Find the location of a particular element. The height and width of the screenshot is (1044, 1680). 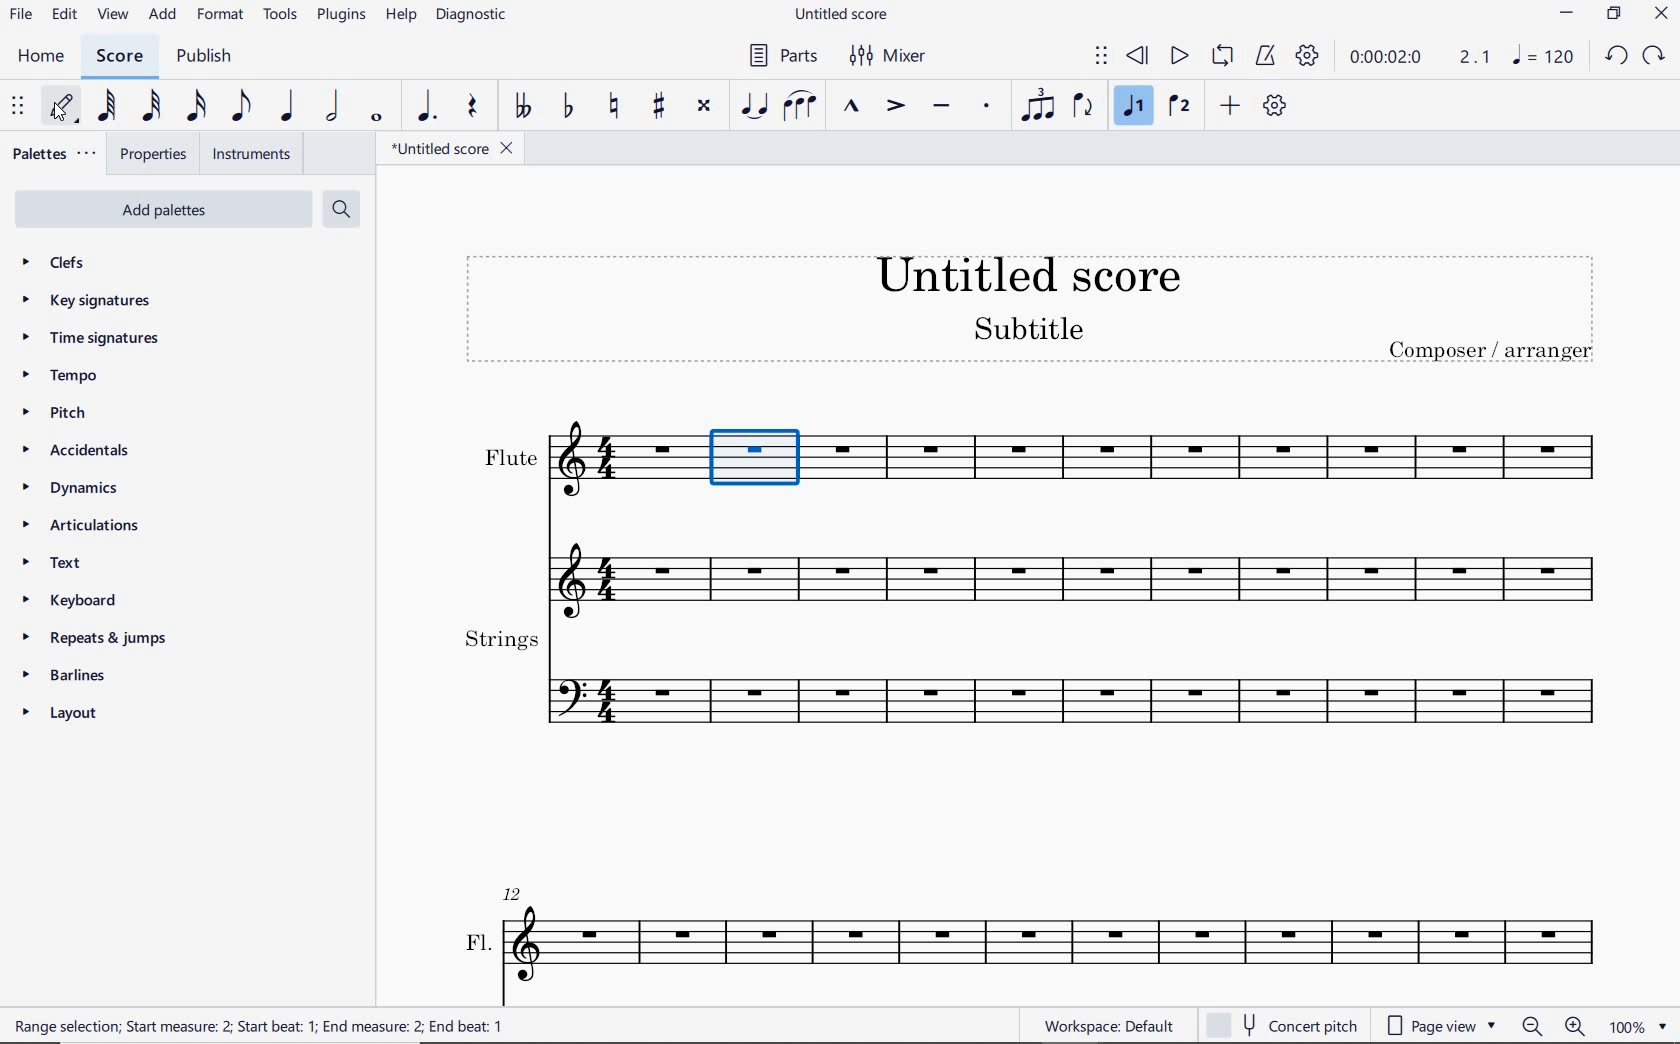

zoom factor is located at coordinates (1636, 1025).